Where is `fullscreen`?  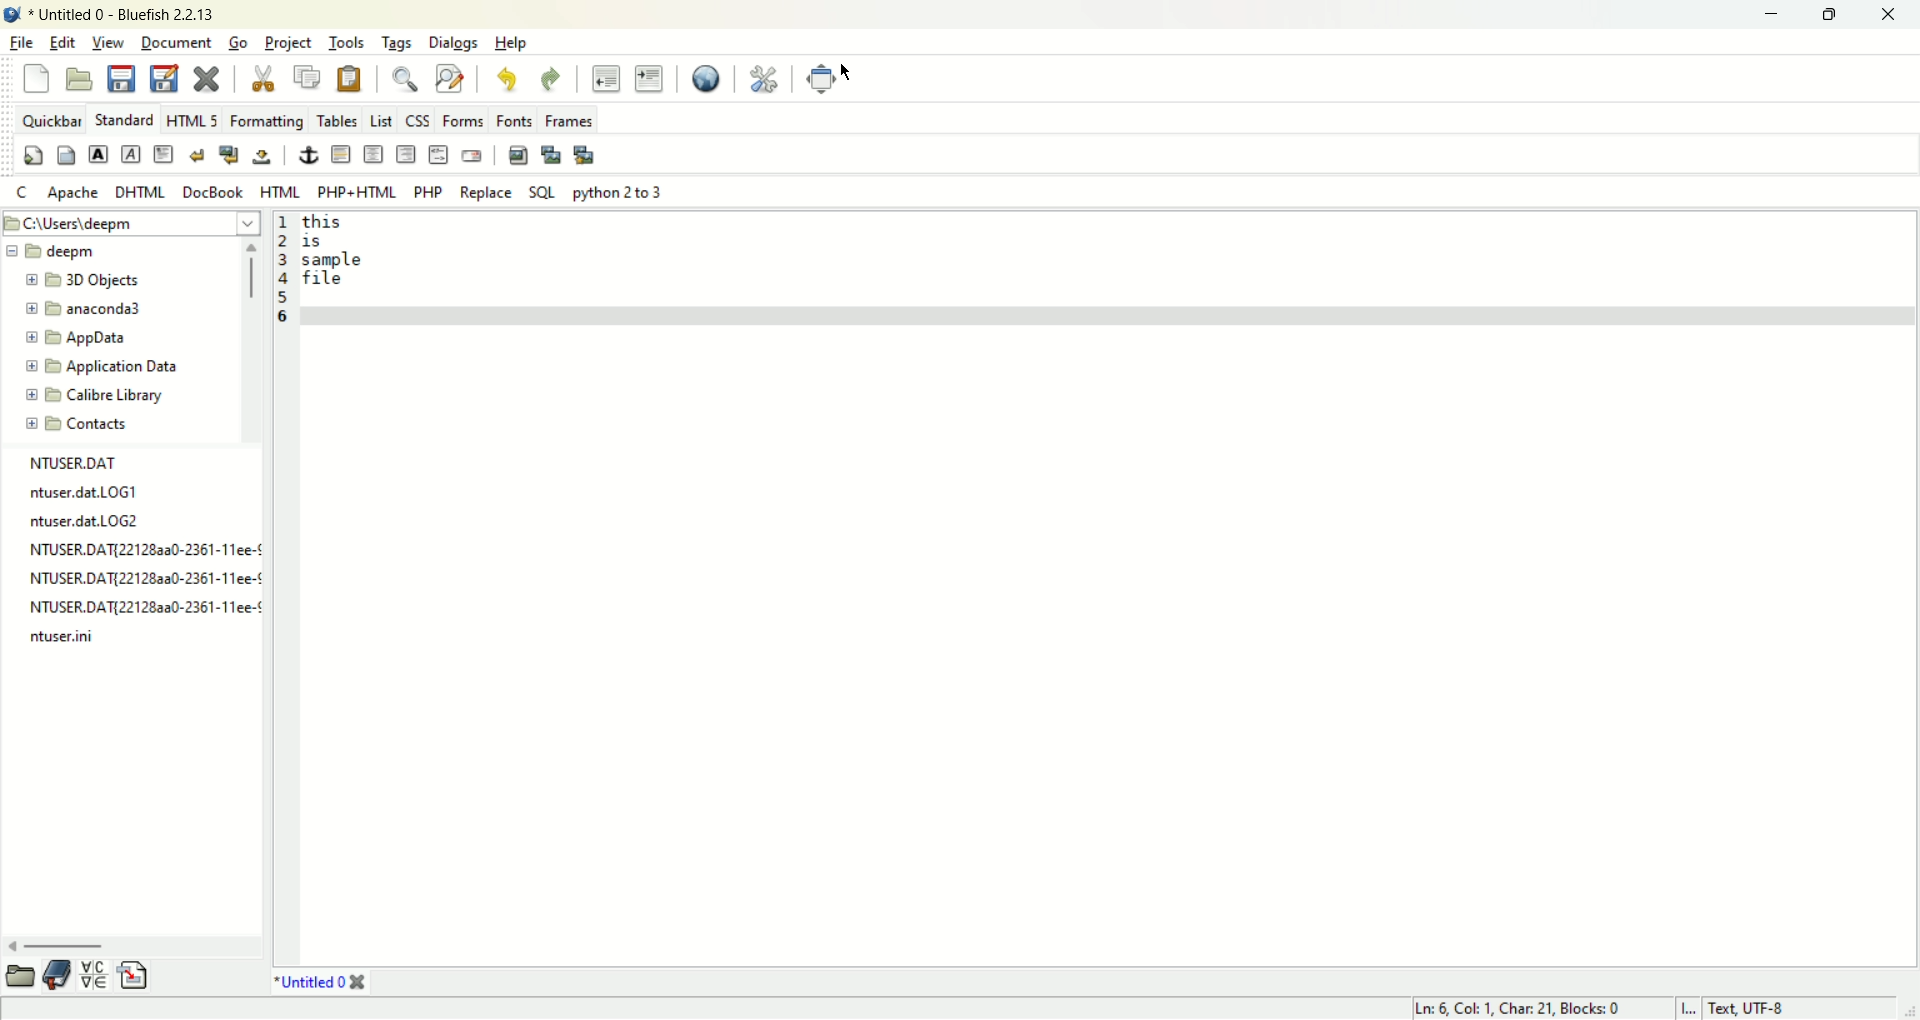
fullscreen is located at coordinates (822, 77).